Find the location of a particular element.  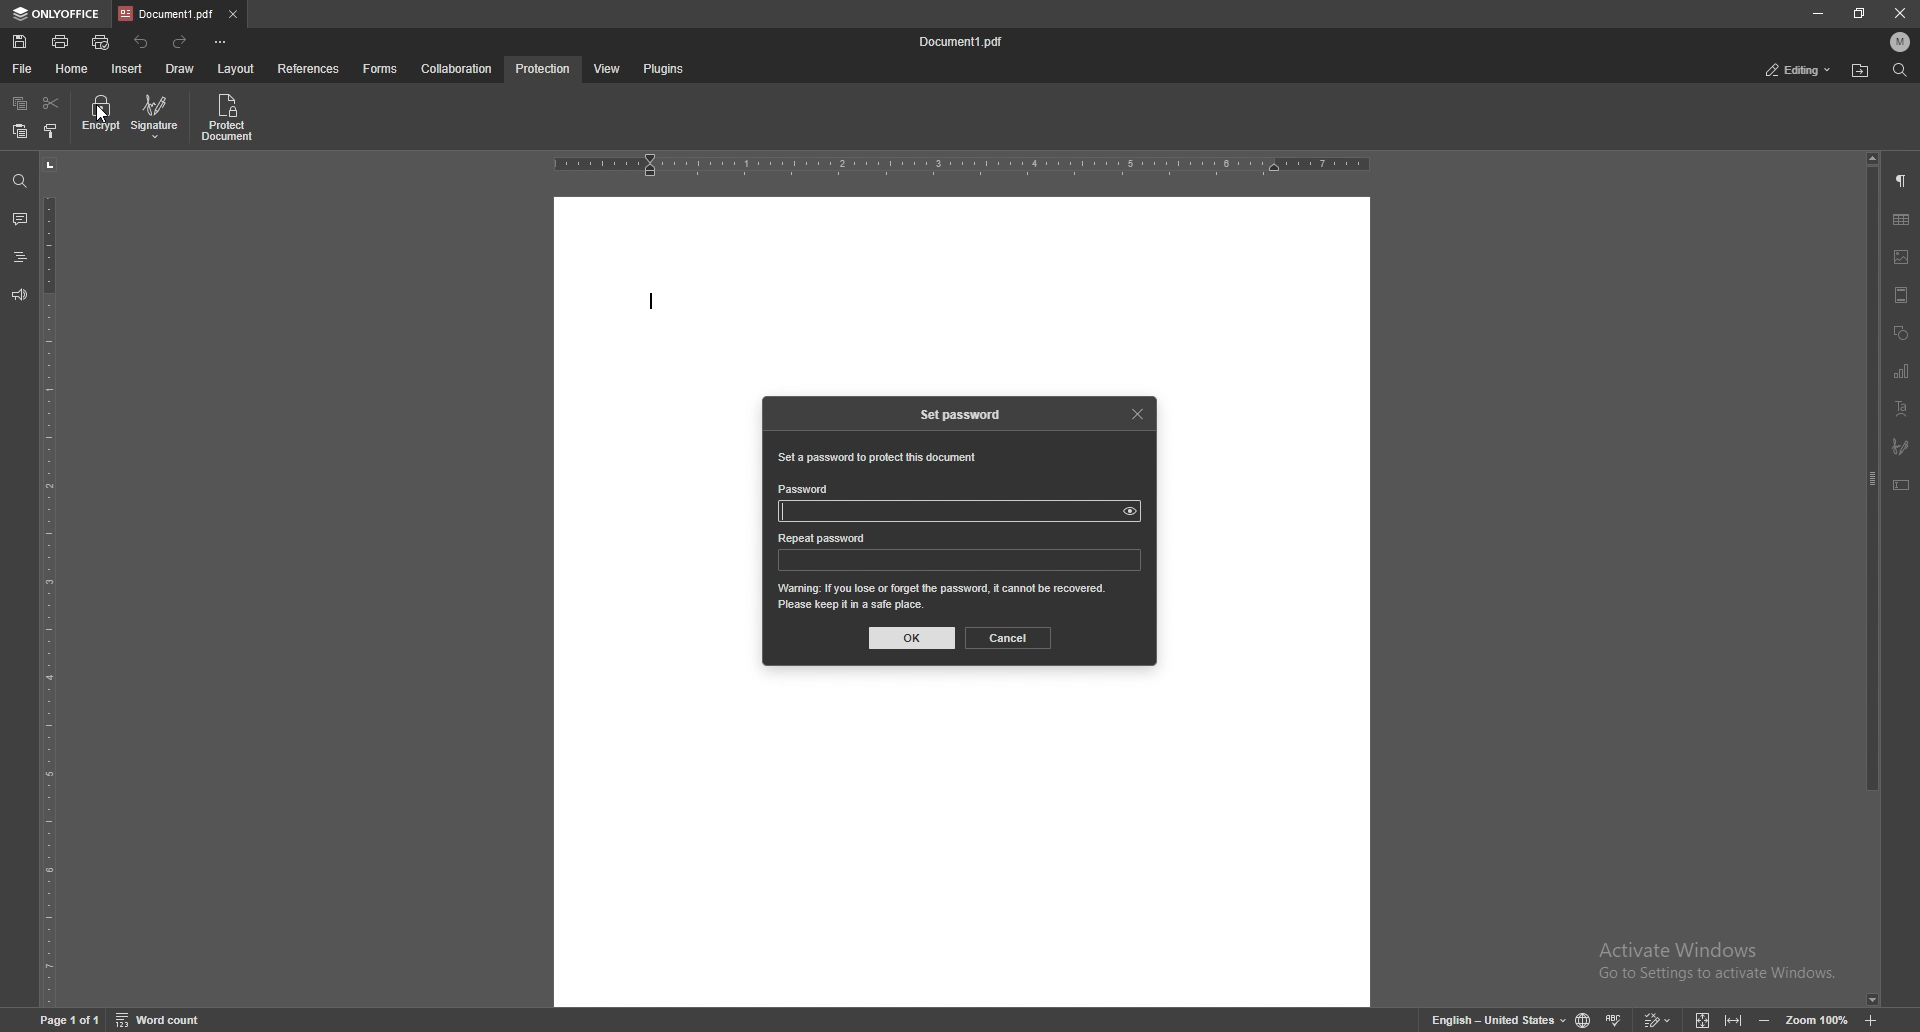

password input is located at coordinates (960, 560).